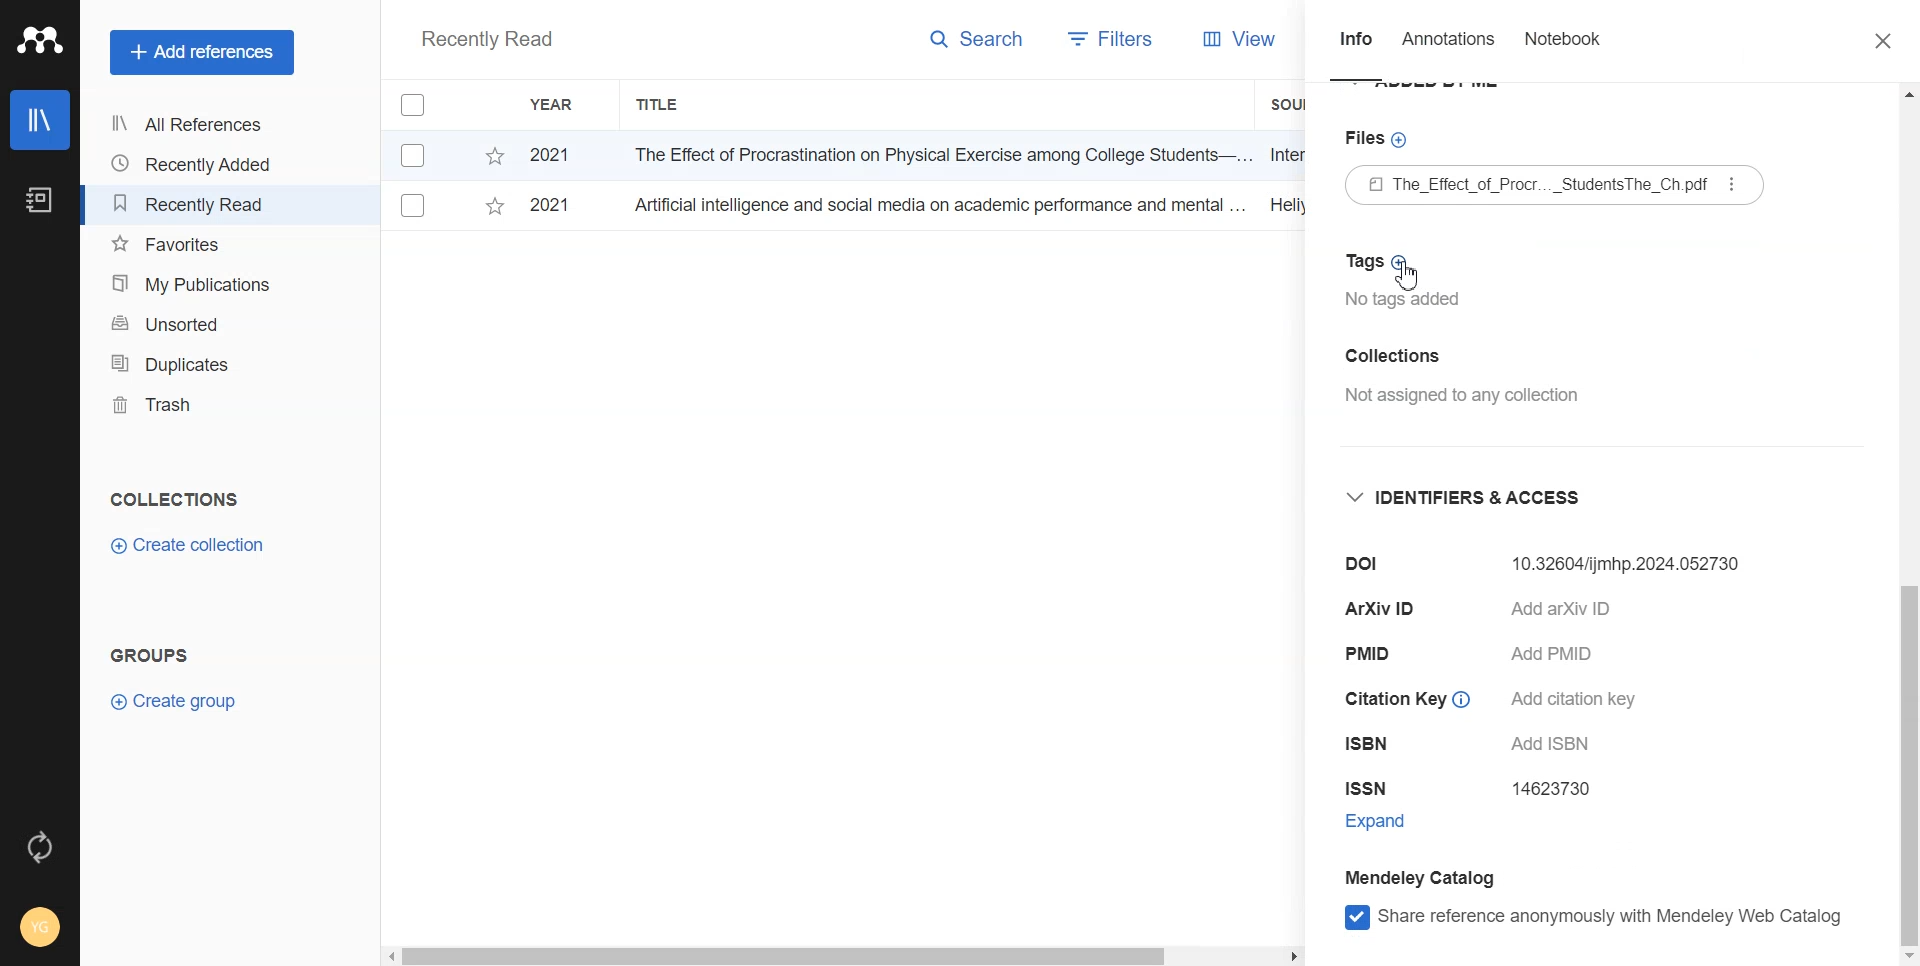  I want to click on All References, so click(195, 124).